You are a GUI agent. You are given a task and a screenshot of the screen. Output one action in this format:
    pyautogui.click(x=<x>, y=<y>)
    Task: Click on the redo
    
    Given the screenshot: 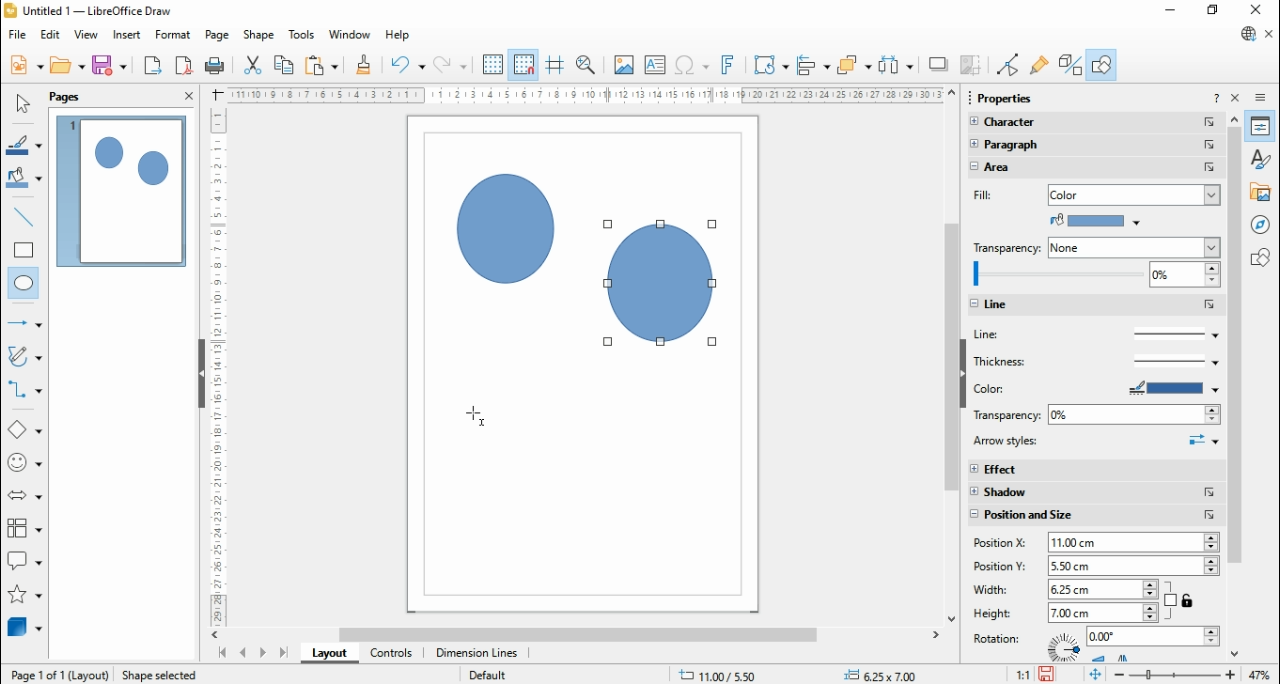 What is the action you would take?
    pyautogui.click(x=450, y=65)
    